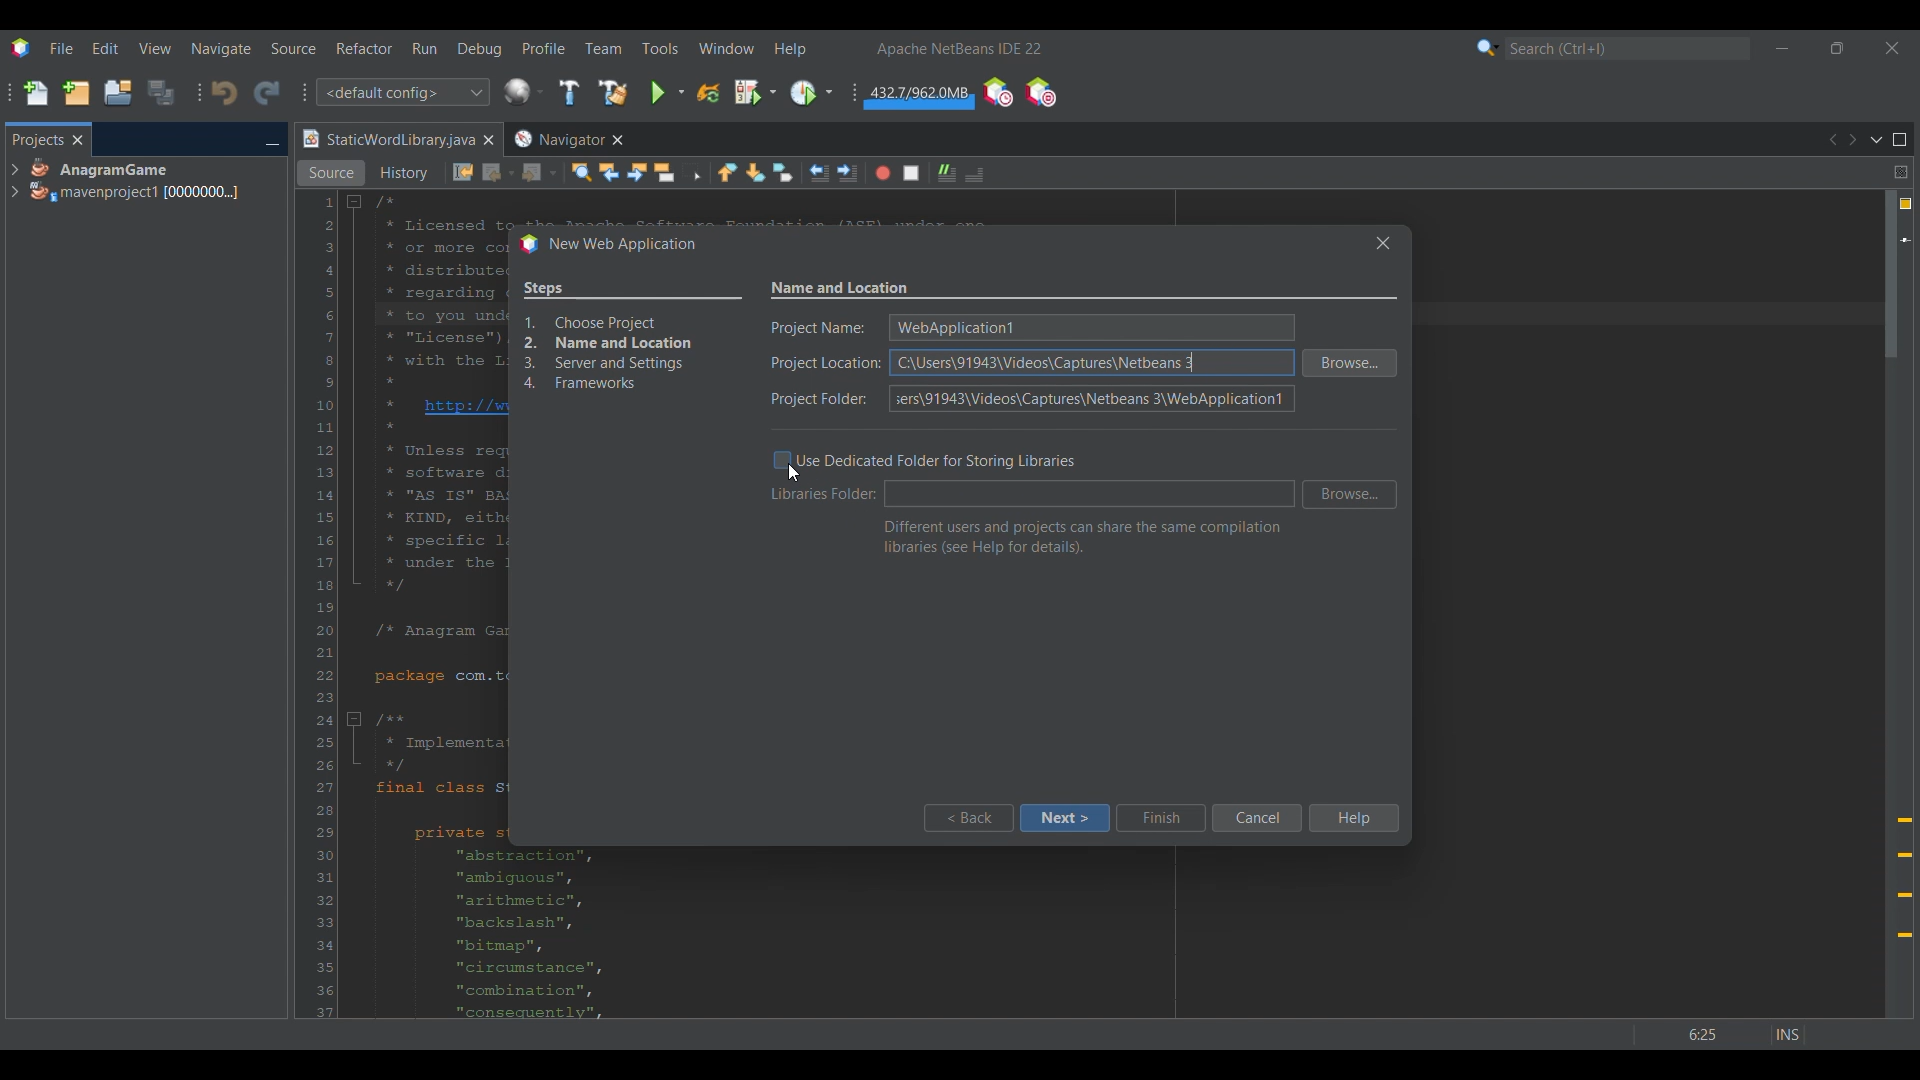 The width and height of the screenshot is (1920, 1080). I want to click on Stop macro recording, so click(911, 173).